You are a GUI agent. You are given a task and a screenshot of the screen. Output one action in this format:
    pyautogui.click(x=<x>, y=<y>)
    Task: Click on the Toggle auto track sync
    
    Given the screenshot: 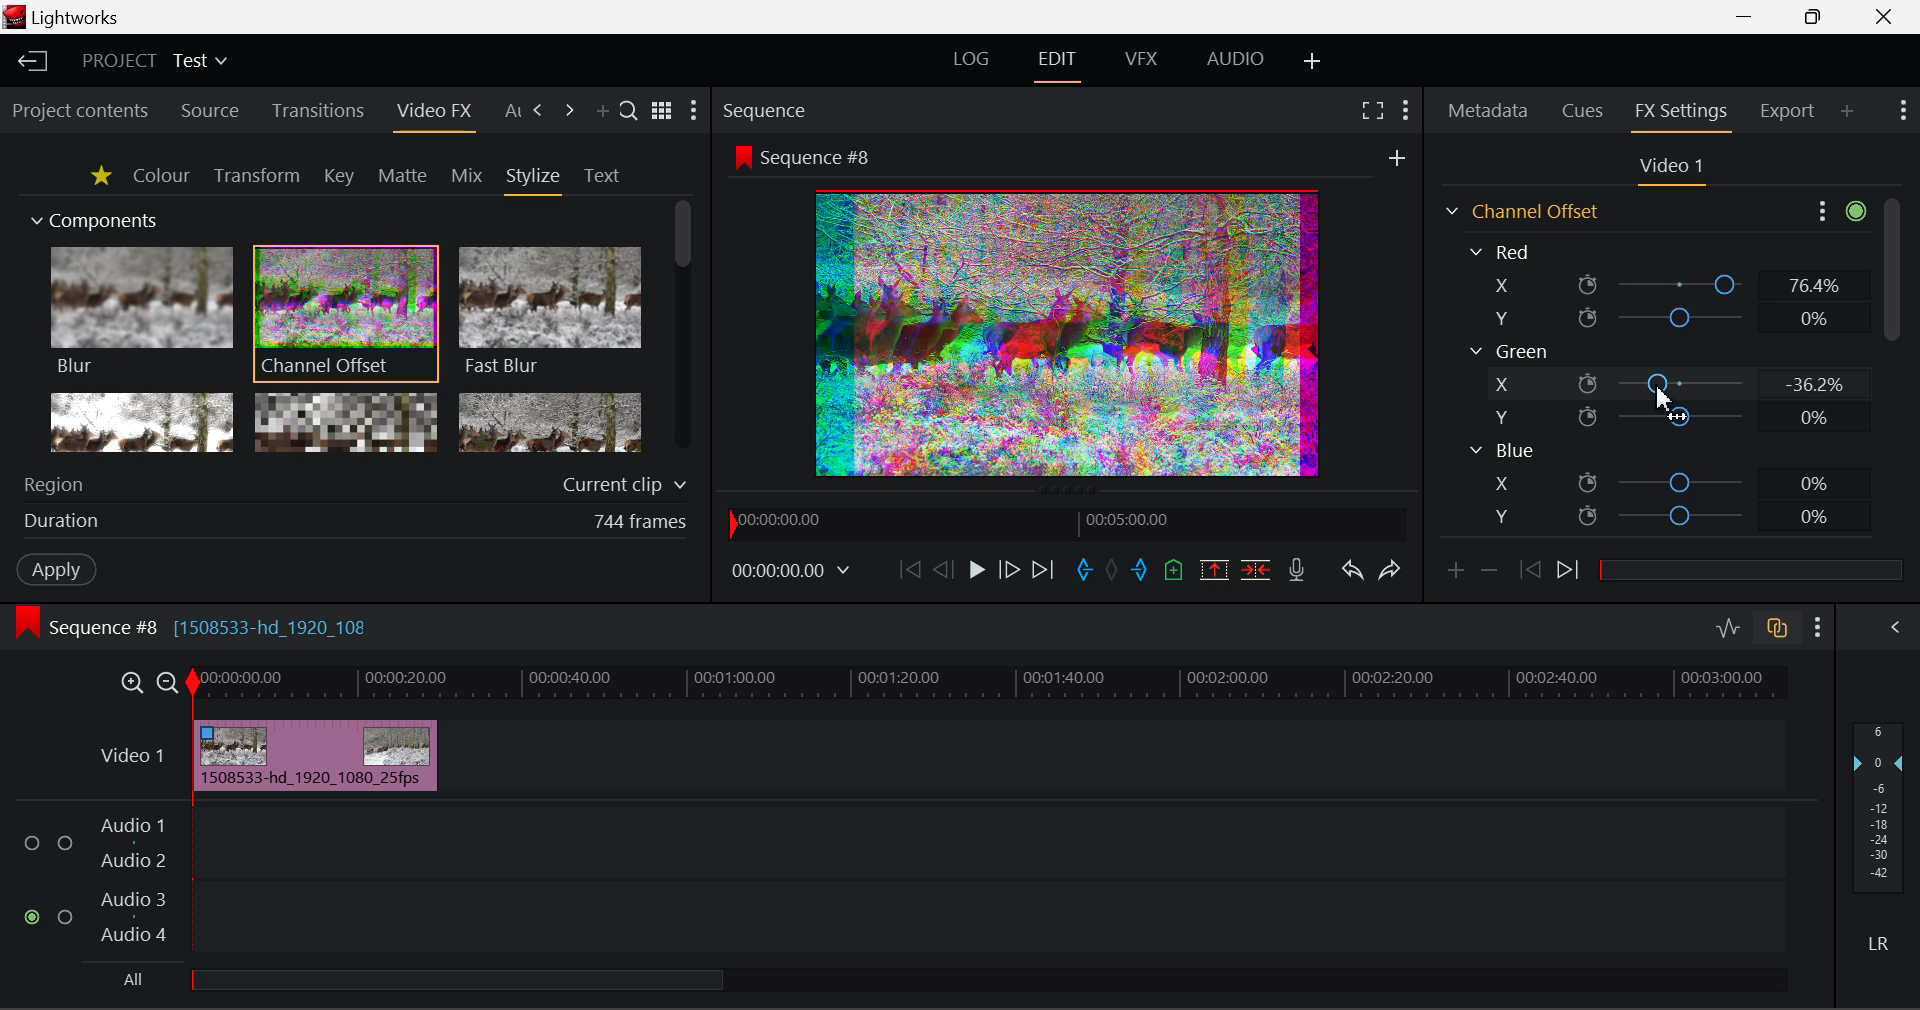 What is the action you would take?
    pyautogui.click(x=1775, y=628)
    